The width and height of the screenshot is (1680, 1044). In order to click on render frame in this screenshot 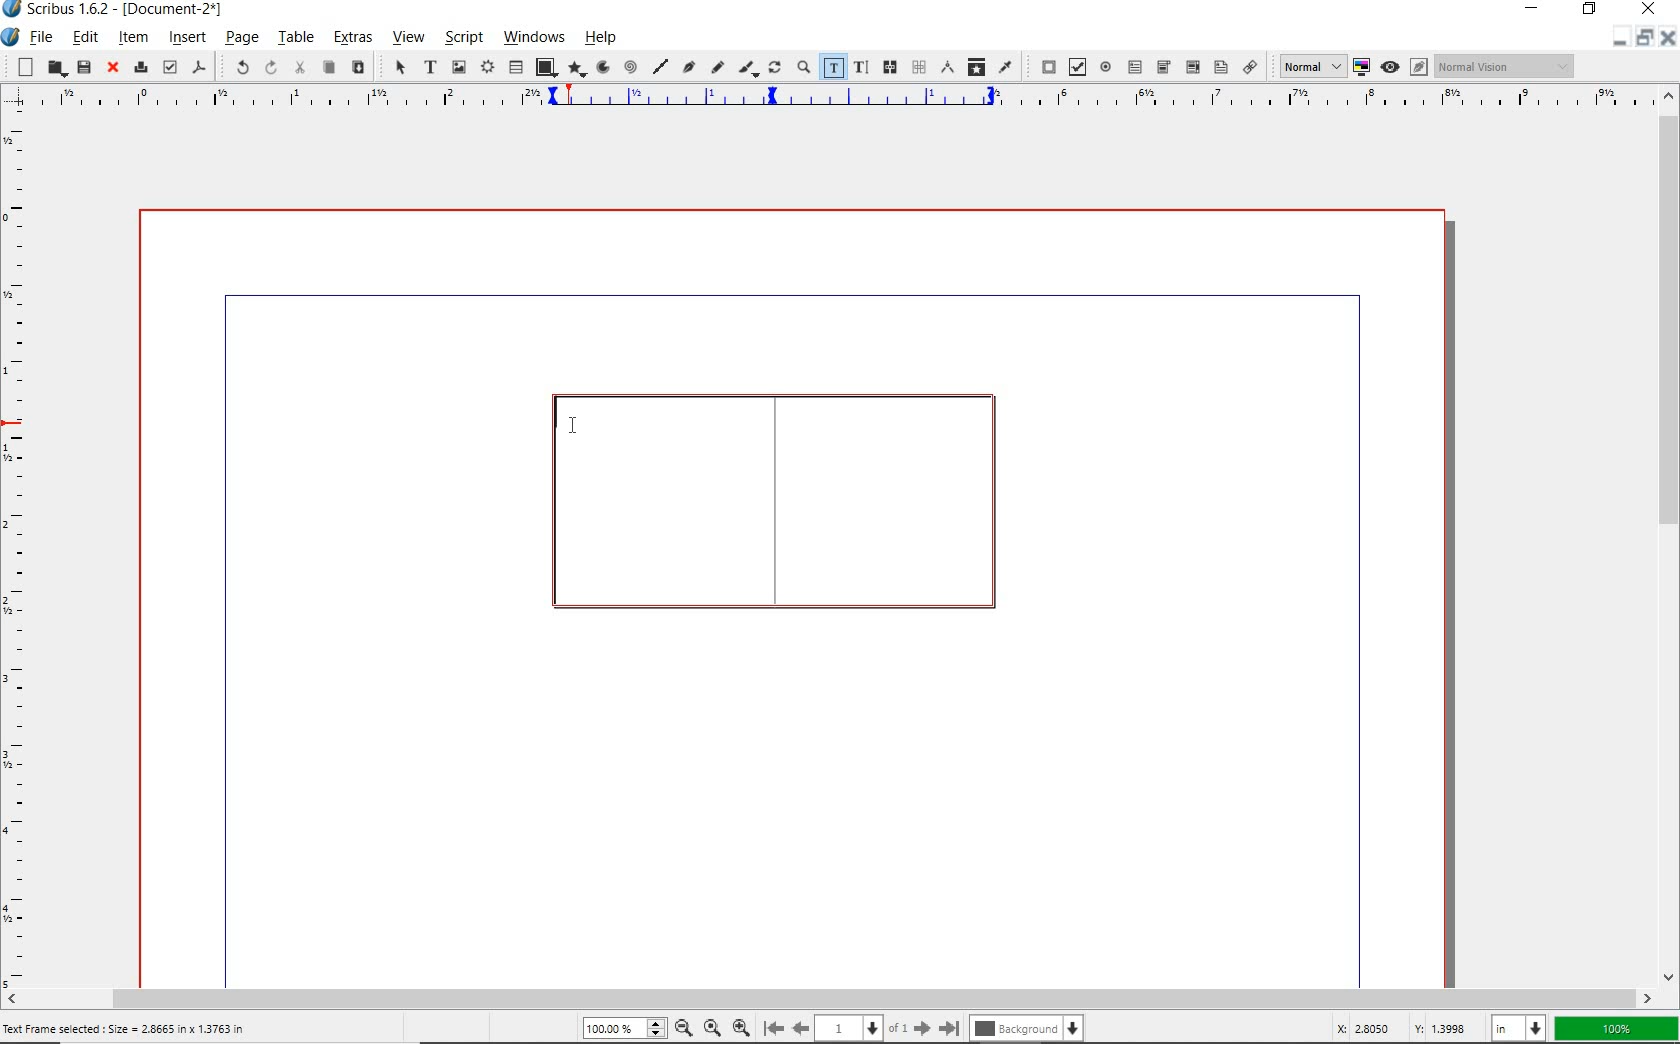, I will do `click(486, 66)`.